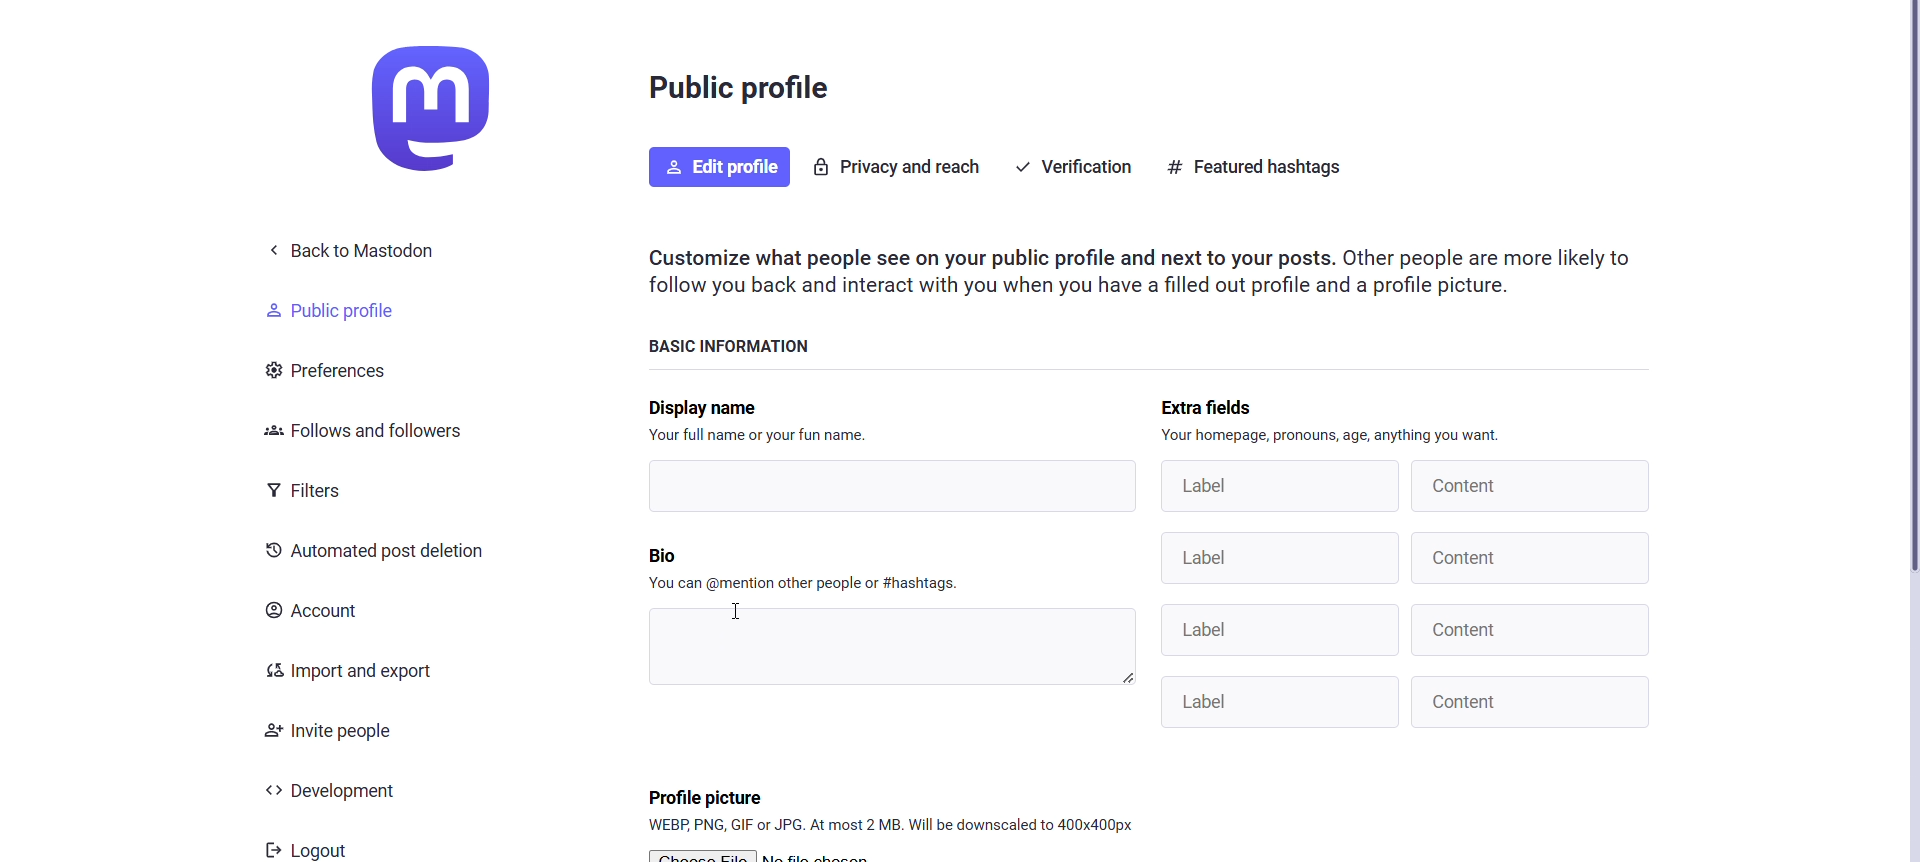  What do you see at coordinates (340, 370) in the screenshot?
I see `Preferences` at bounding box center [340, 370].